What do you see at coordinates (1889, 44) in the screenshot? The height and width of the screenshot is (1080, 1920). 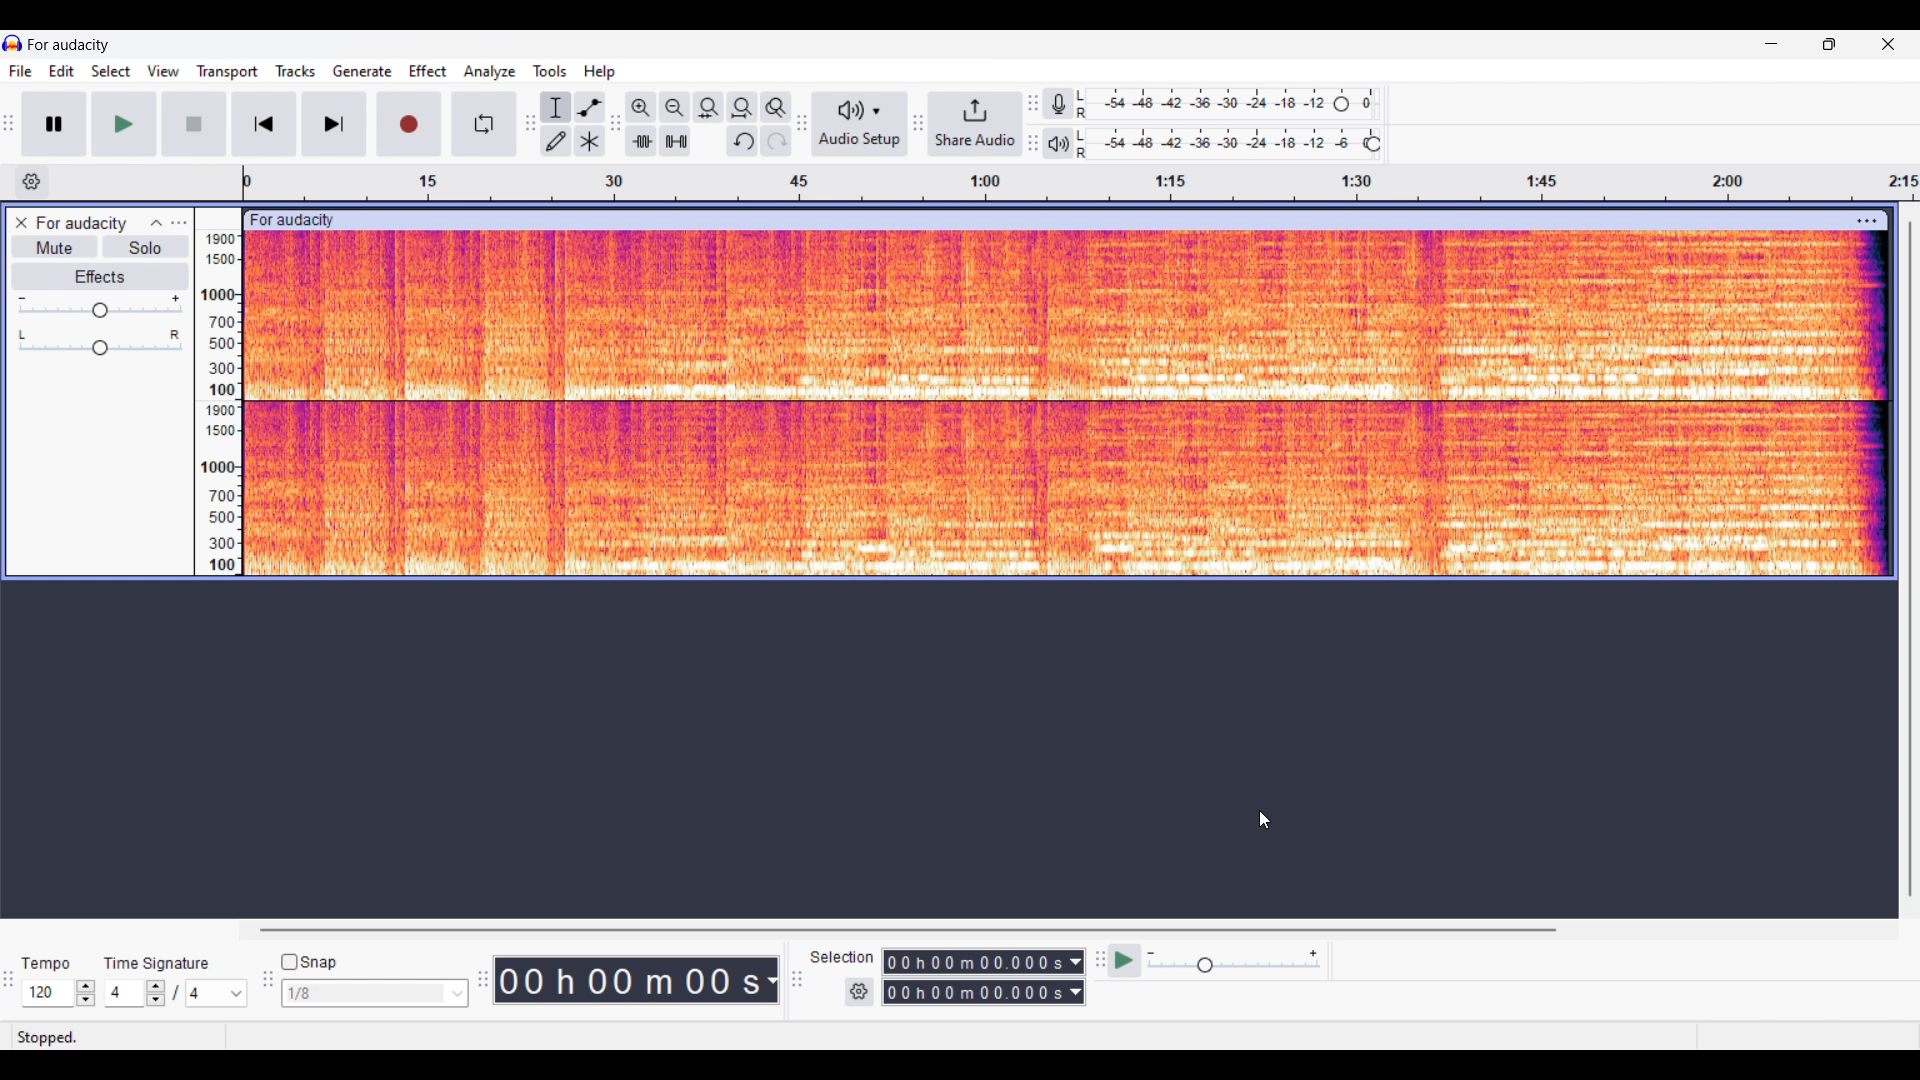 I see `Close interface` at bounding box center [1889, 44].